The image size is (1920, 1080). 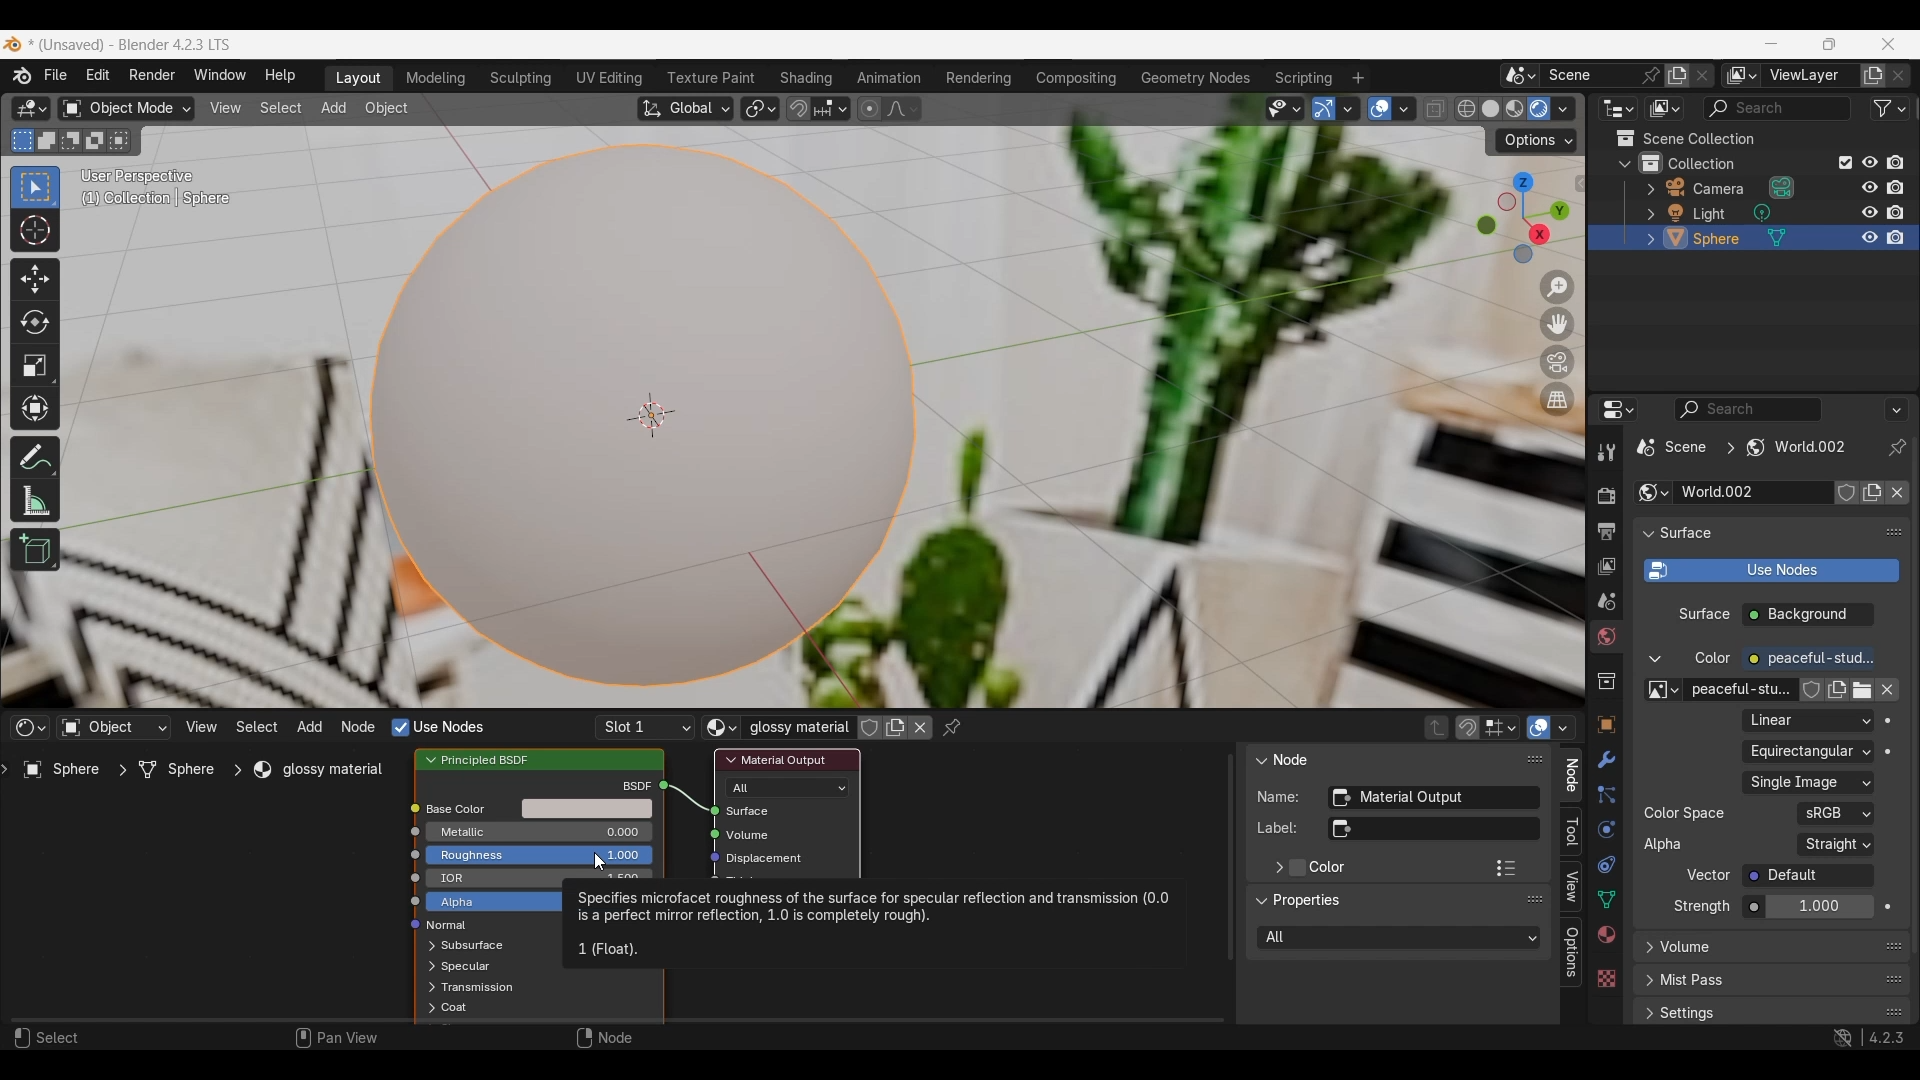 What do you see at coordinates (798, 727) in the screenshot?
I see `Glossy material` at bounding box center [798, 727].